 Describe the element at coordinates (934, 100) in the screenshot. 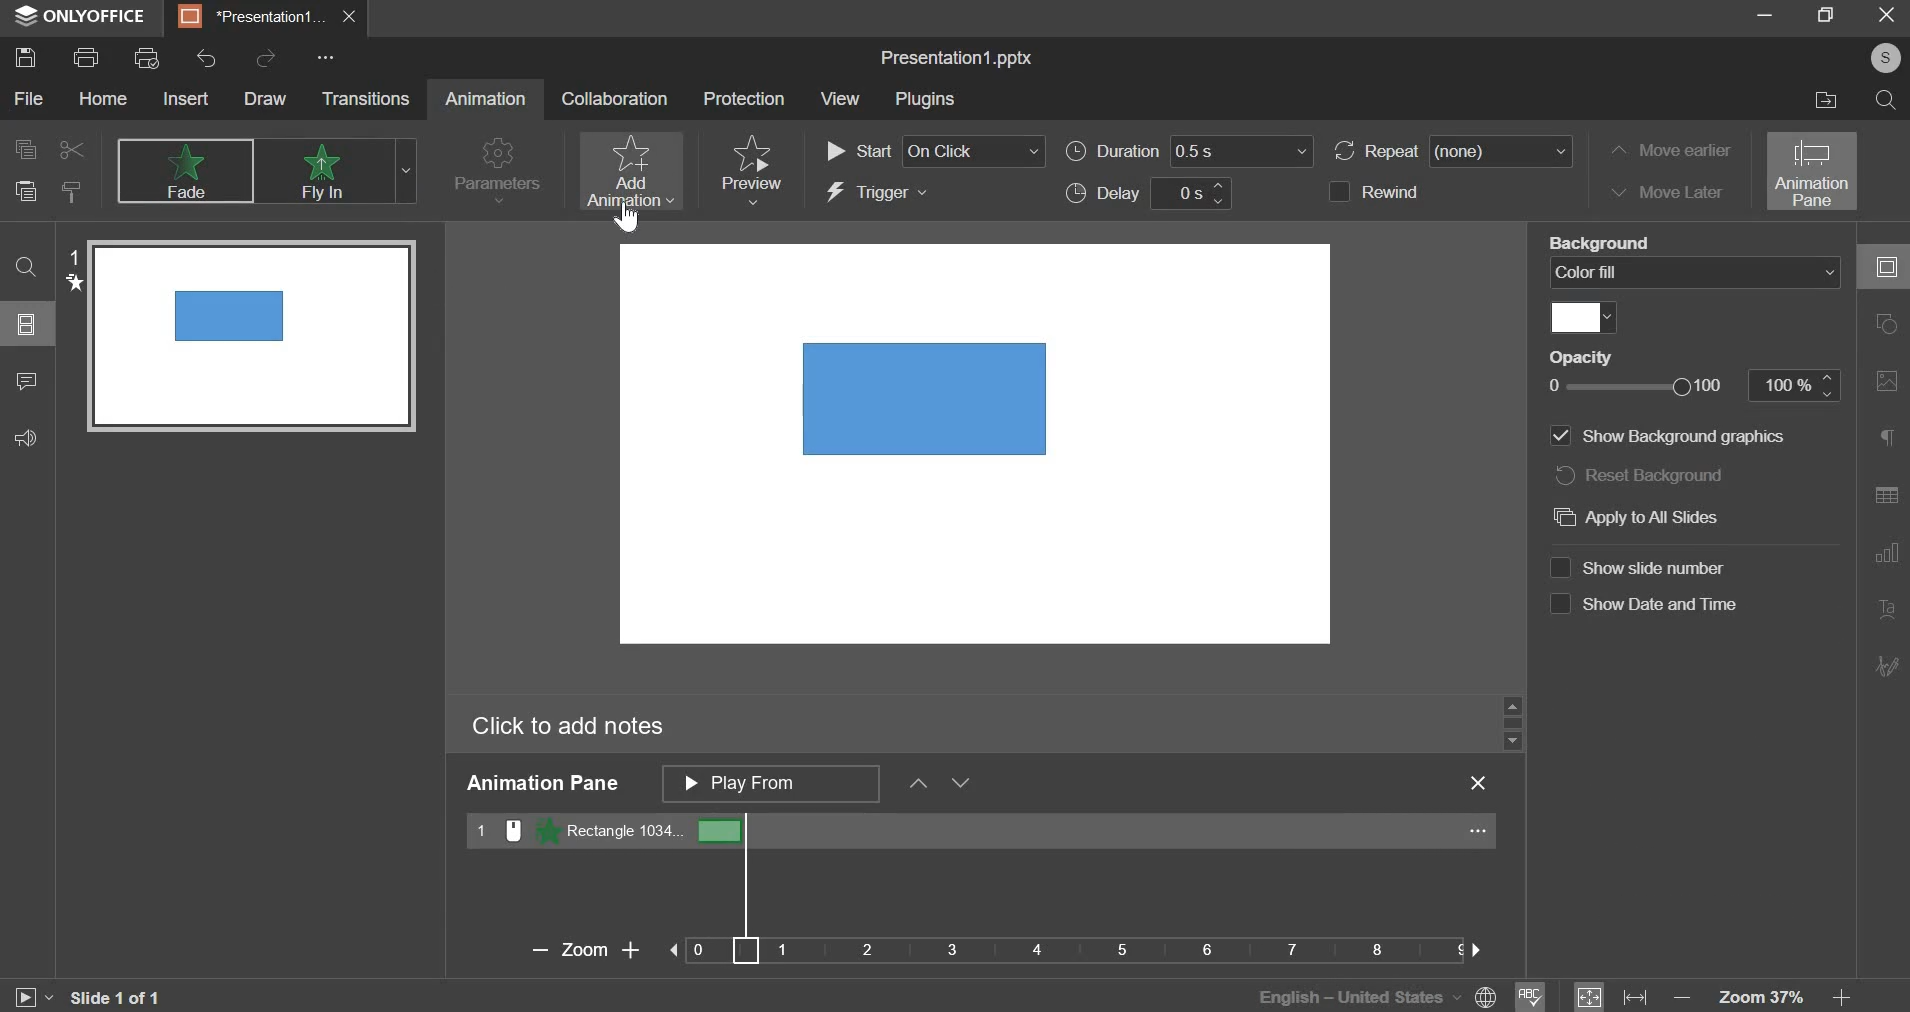

I see `Plugins` at that location.